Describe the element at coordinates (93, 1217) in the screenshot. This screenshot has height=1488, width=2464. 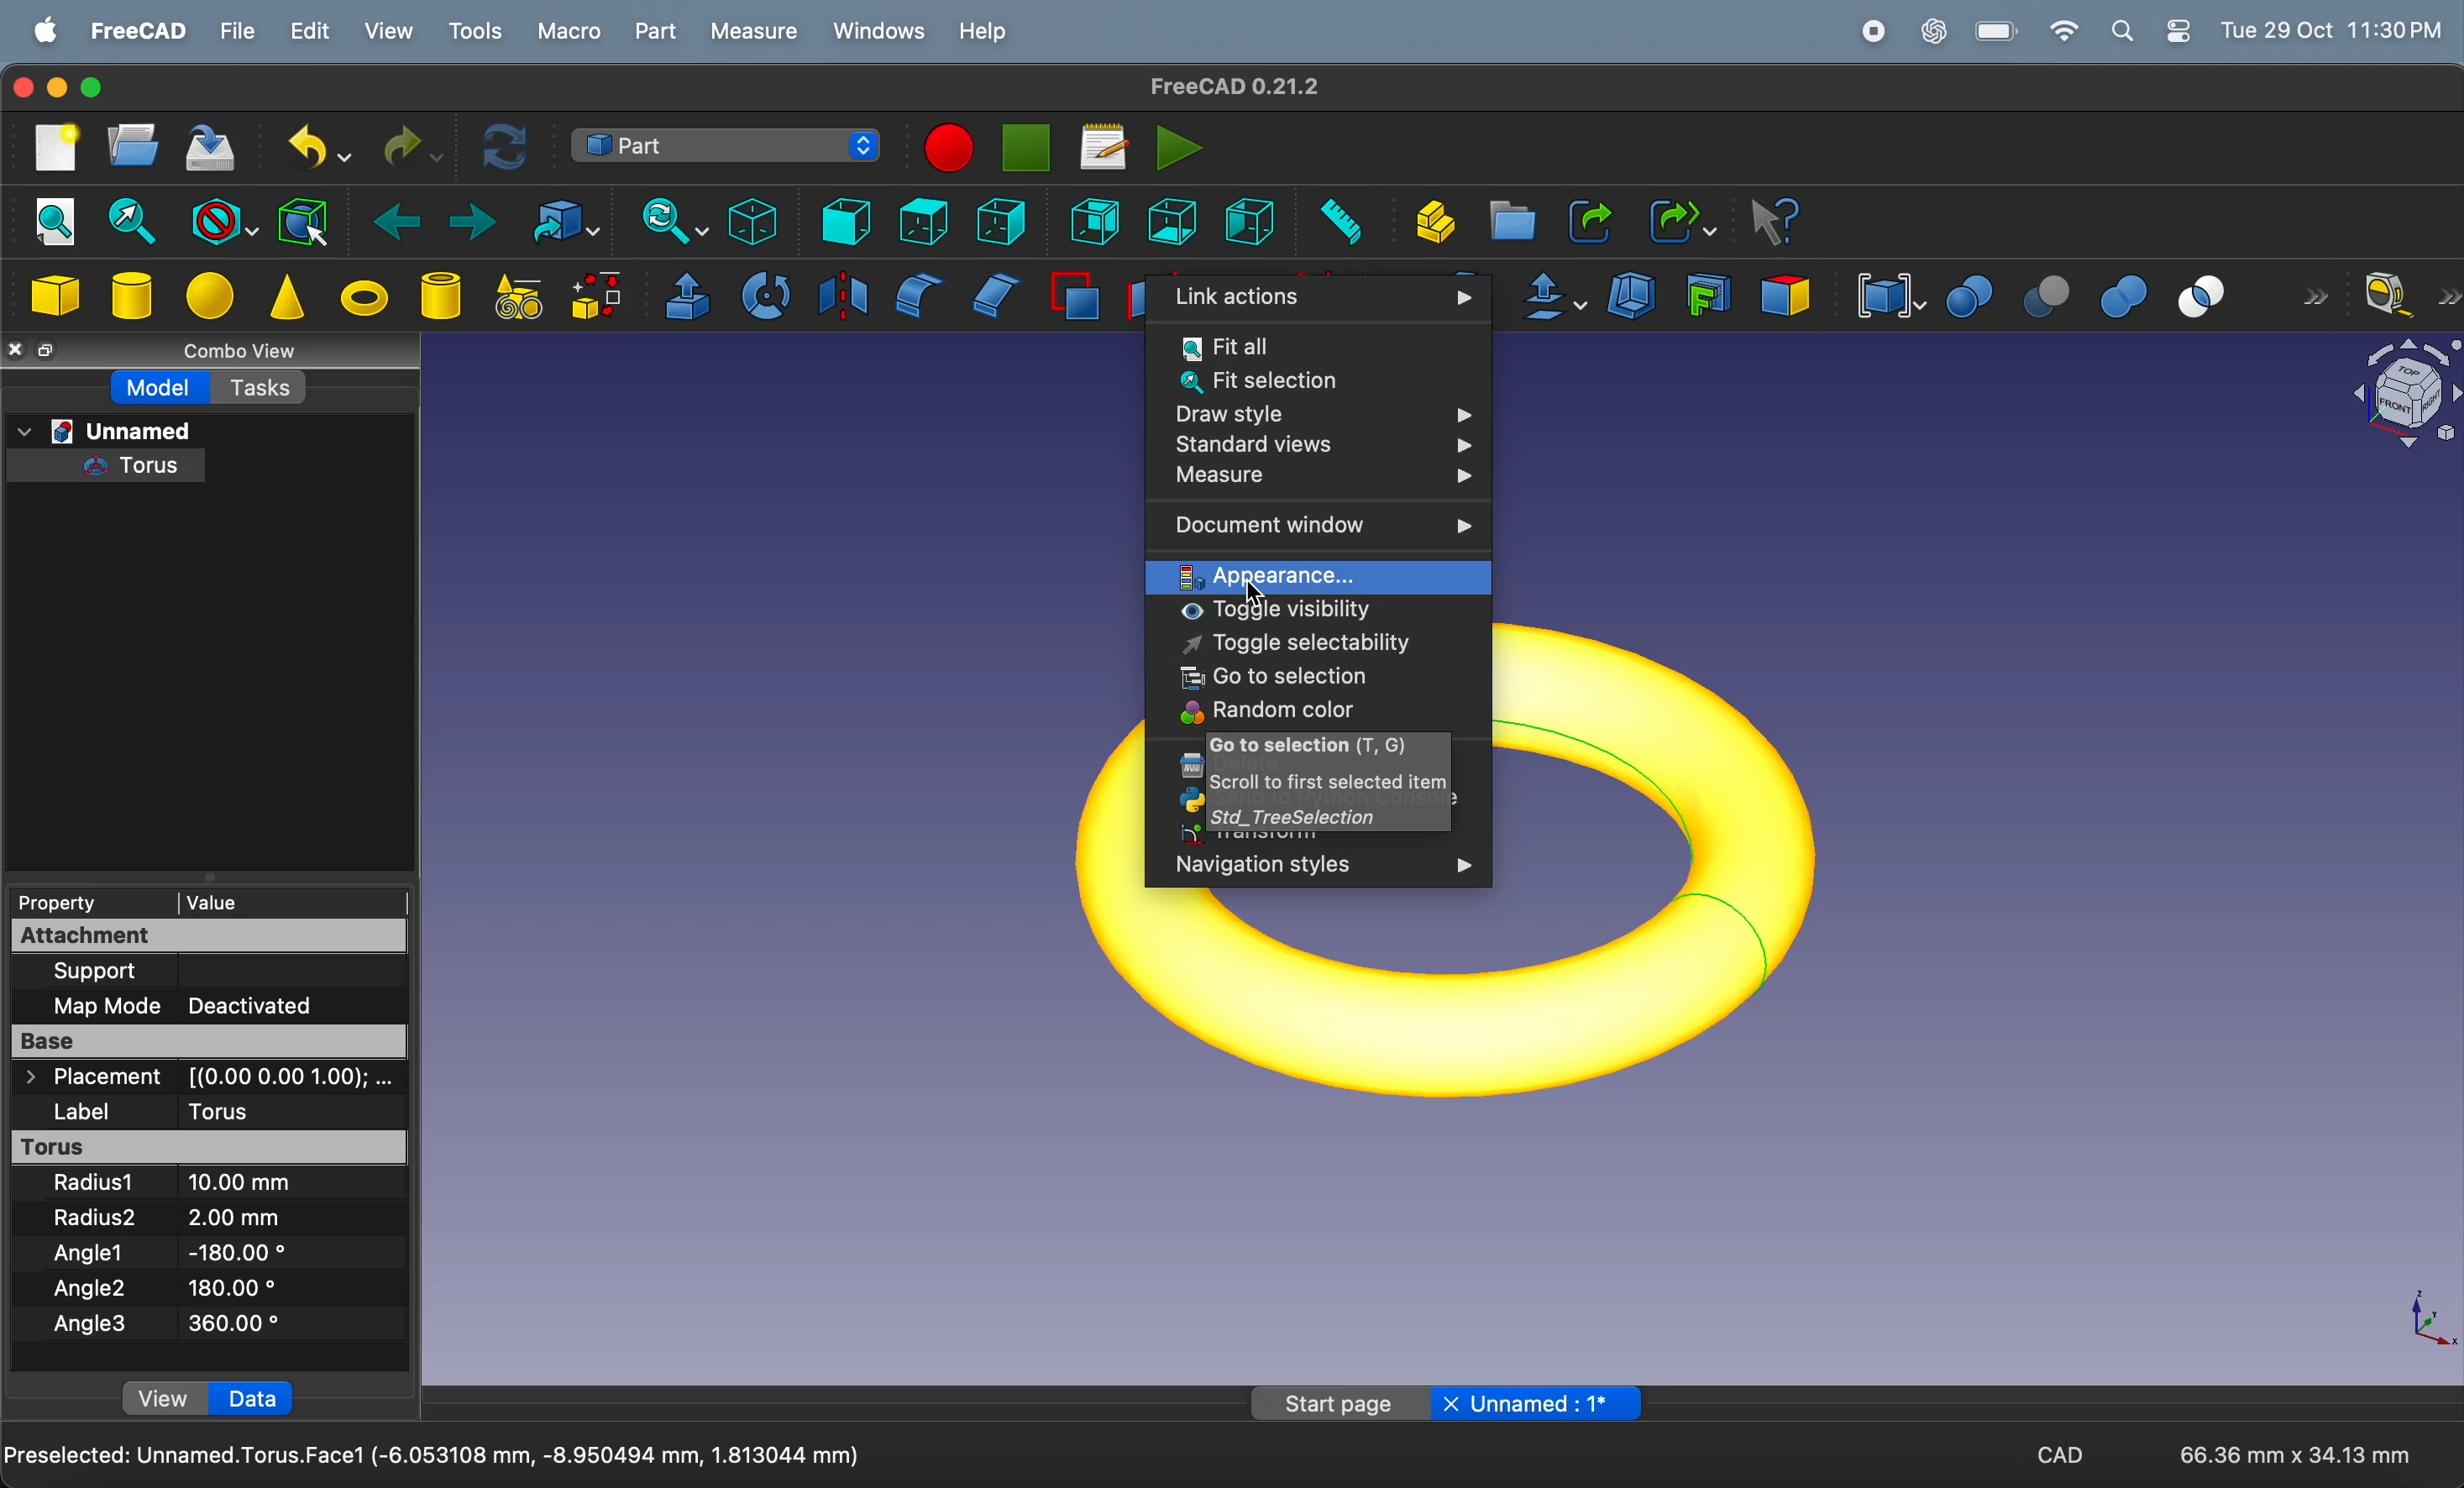
I see `Radius 2` at that location.